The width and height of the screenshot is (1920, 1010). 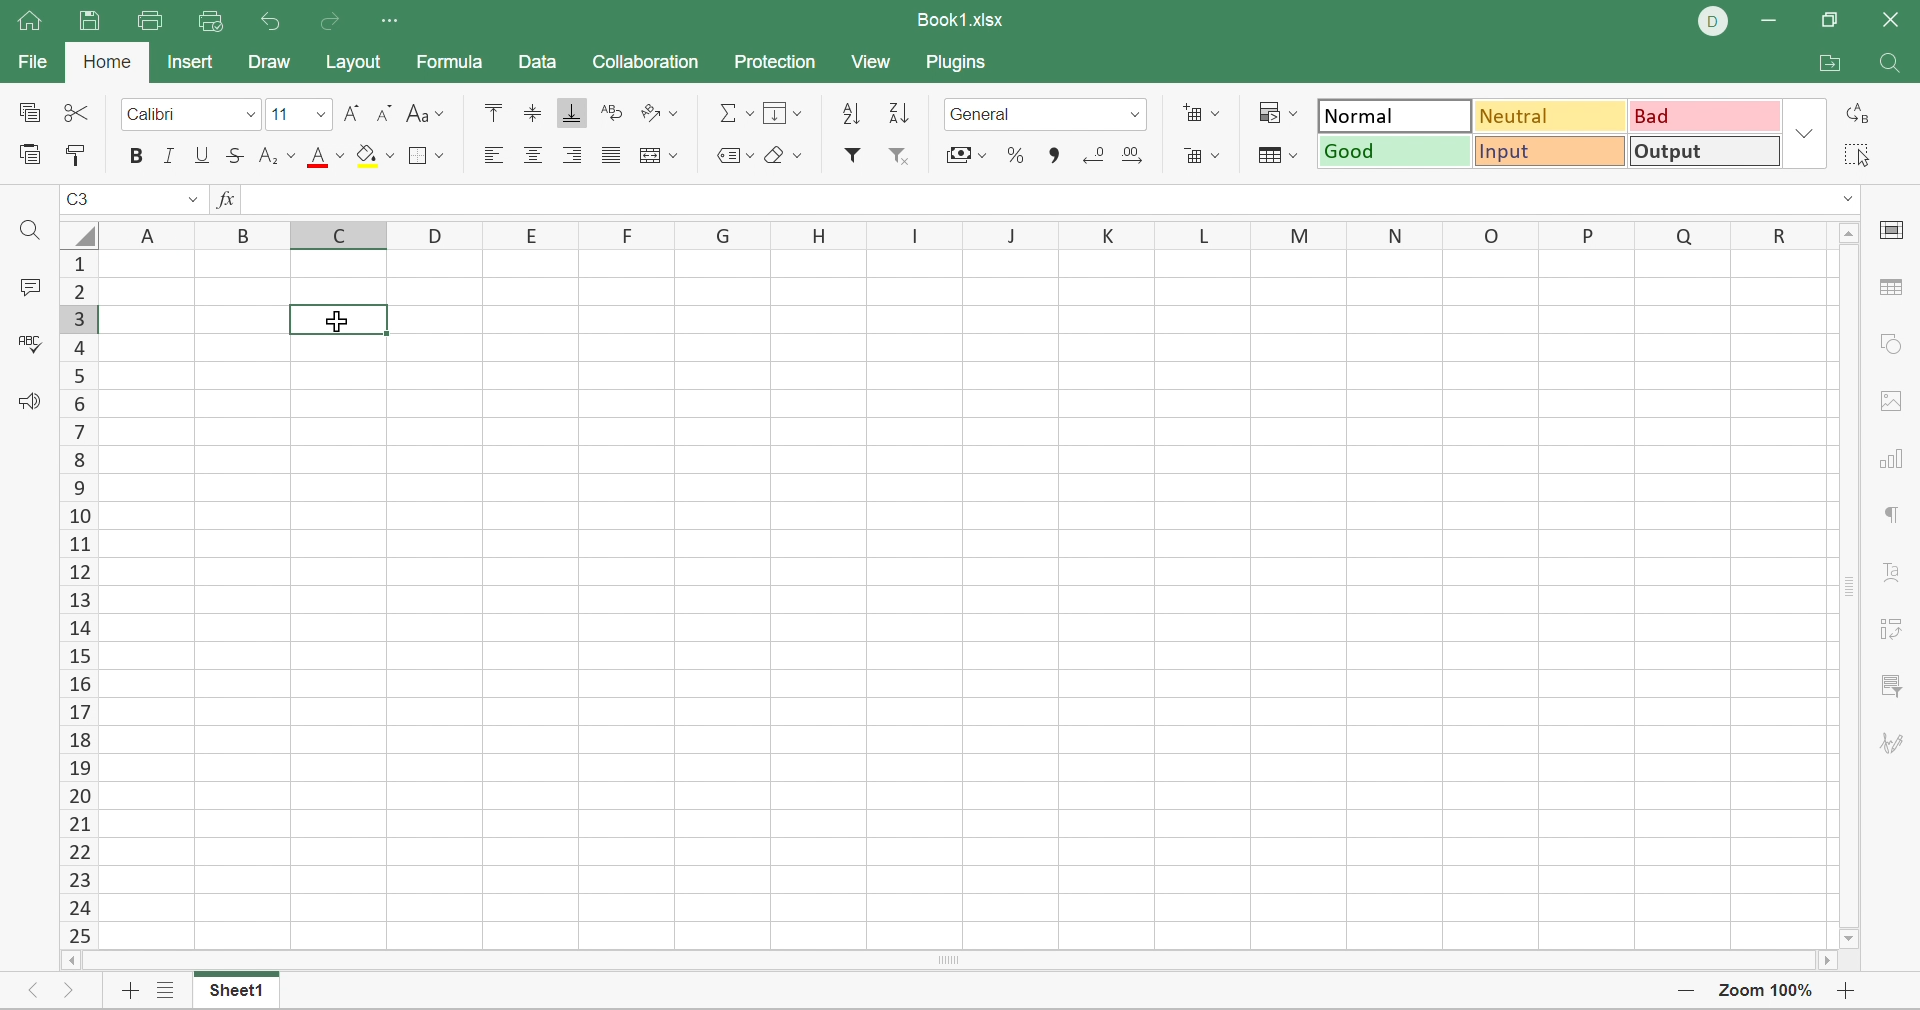 I want to click on Drop Down, so click(x=193, y=203).